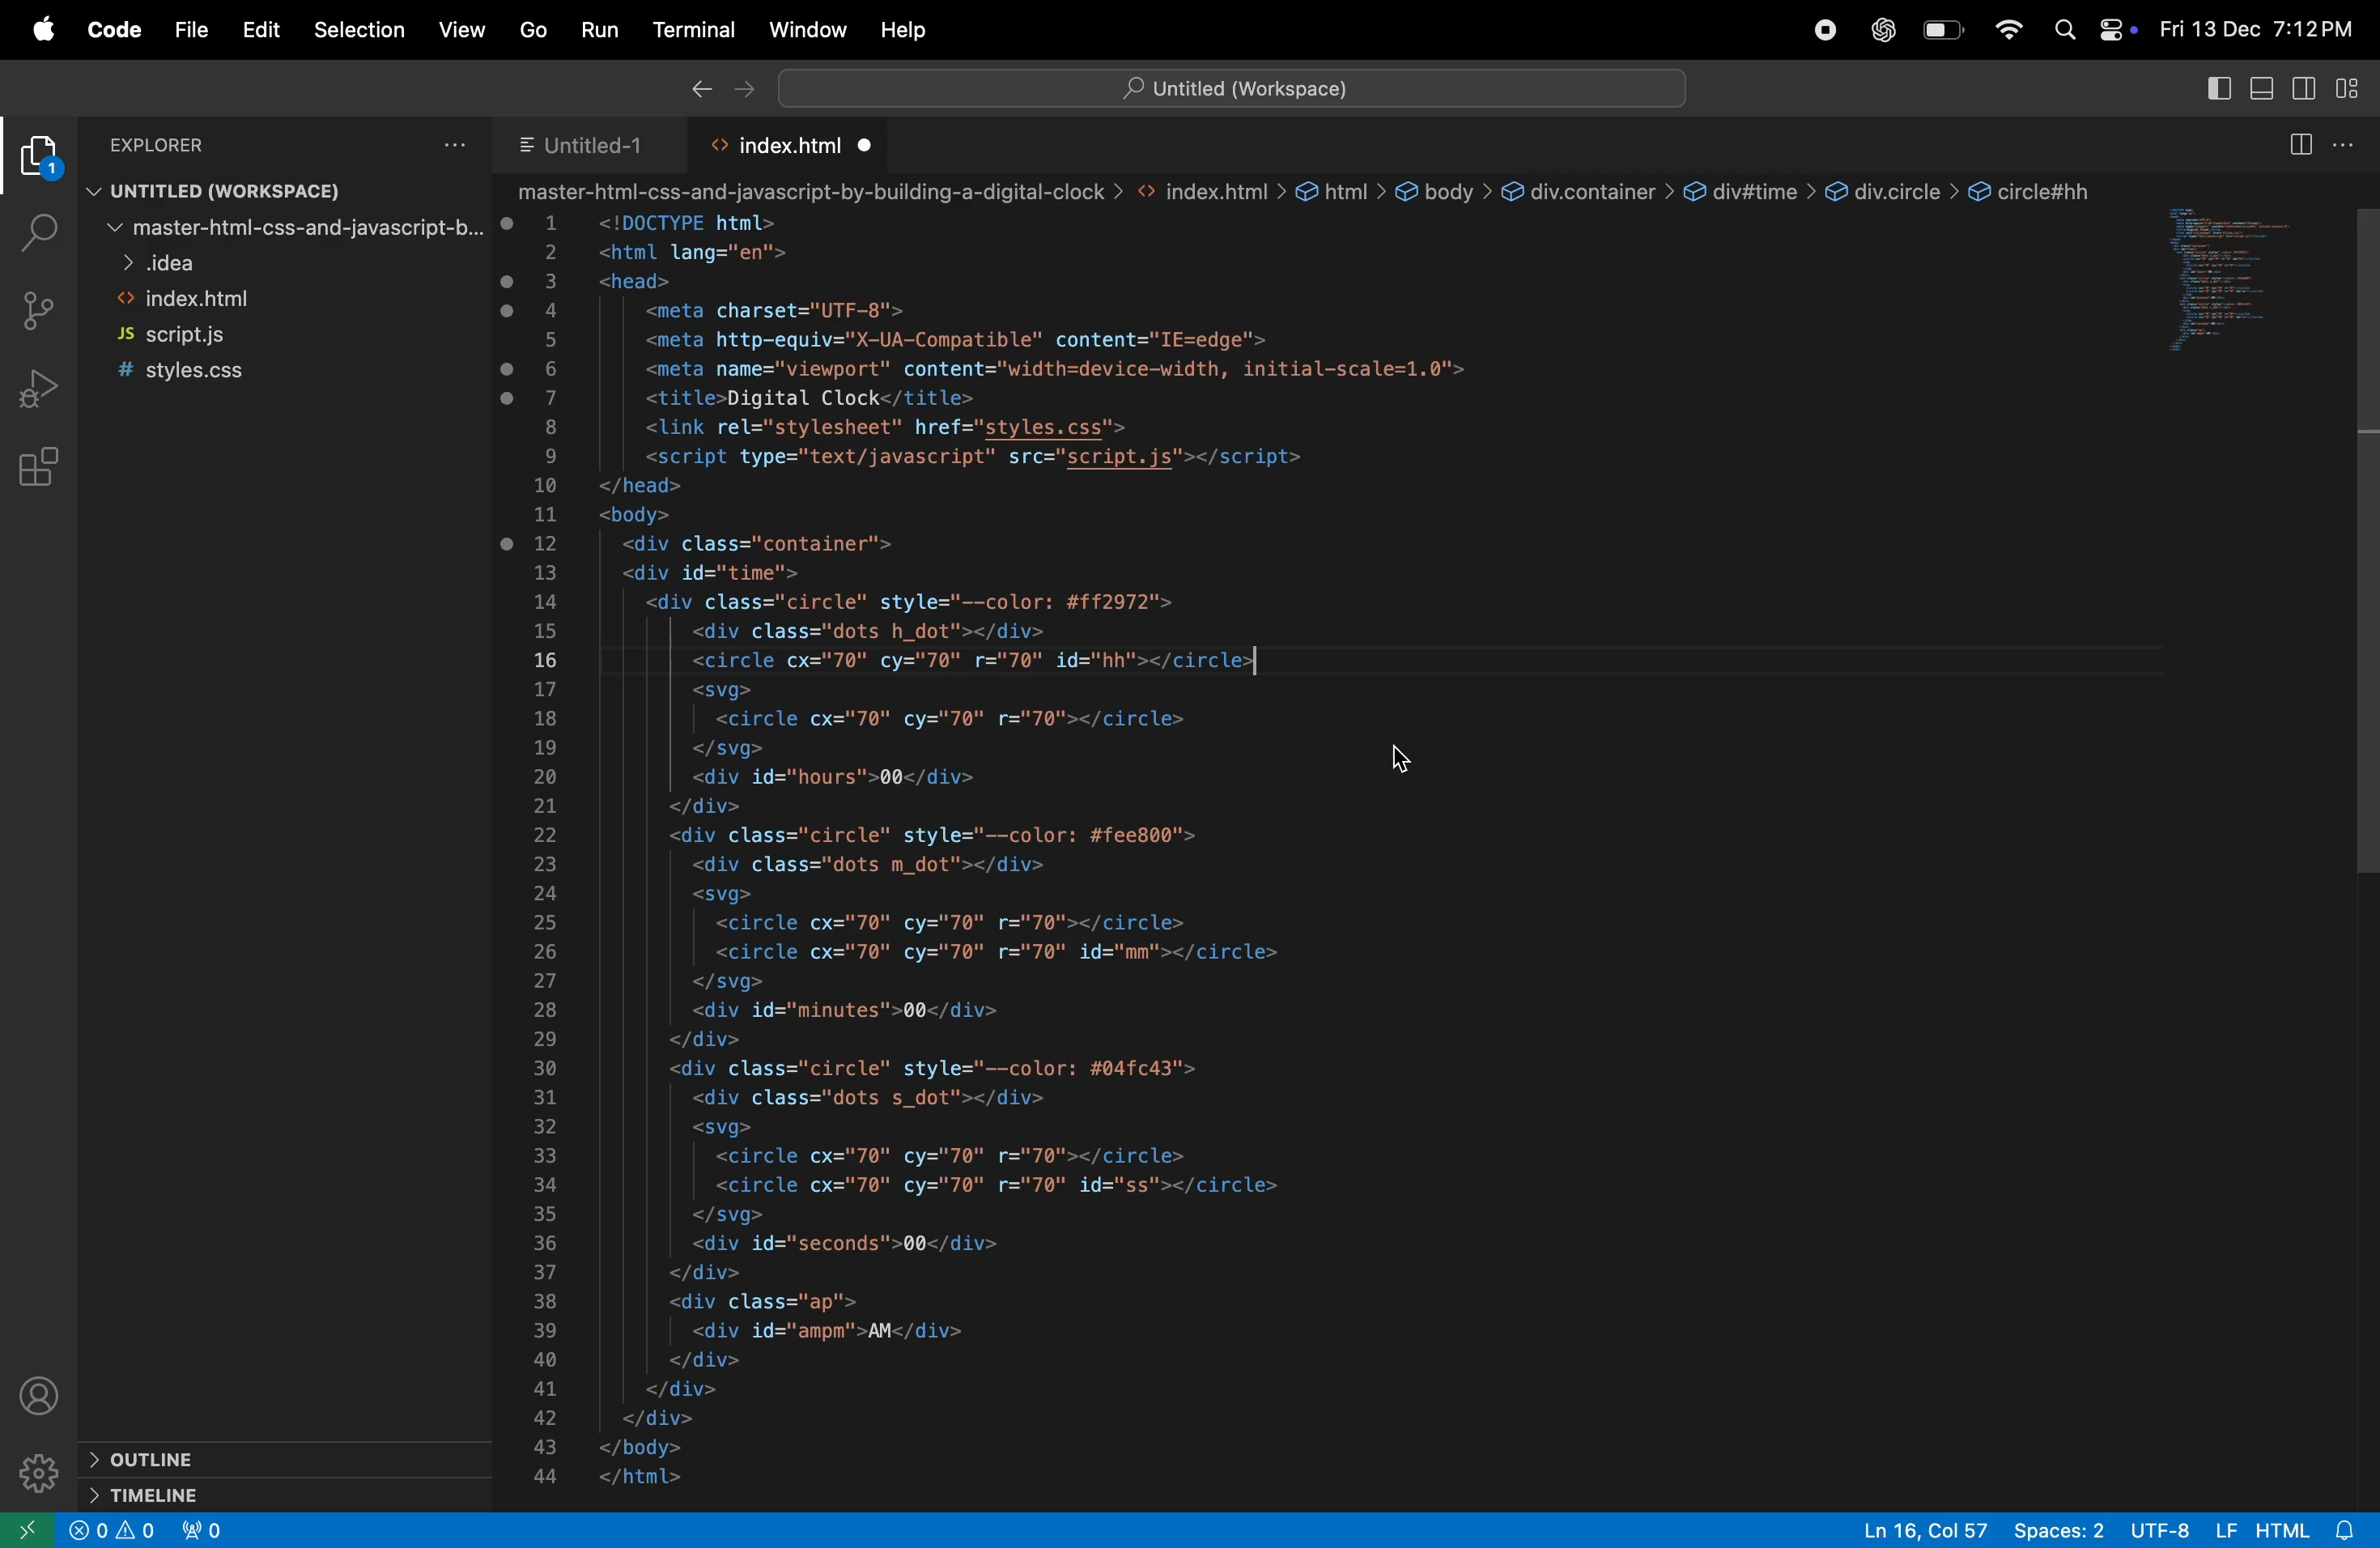 The image size is (2380, 1548). I want to click on Html, so click(2282, 1527).